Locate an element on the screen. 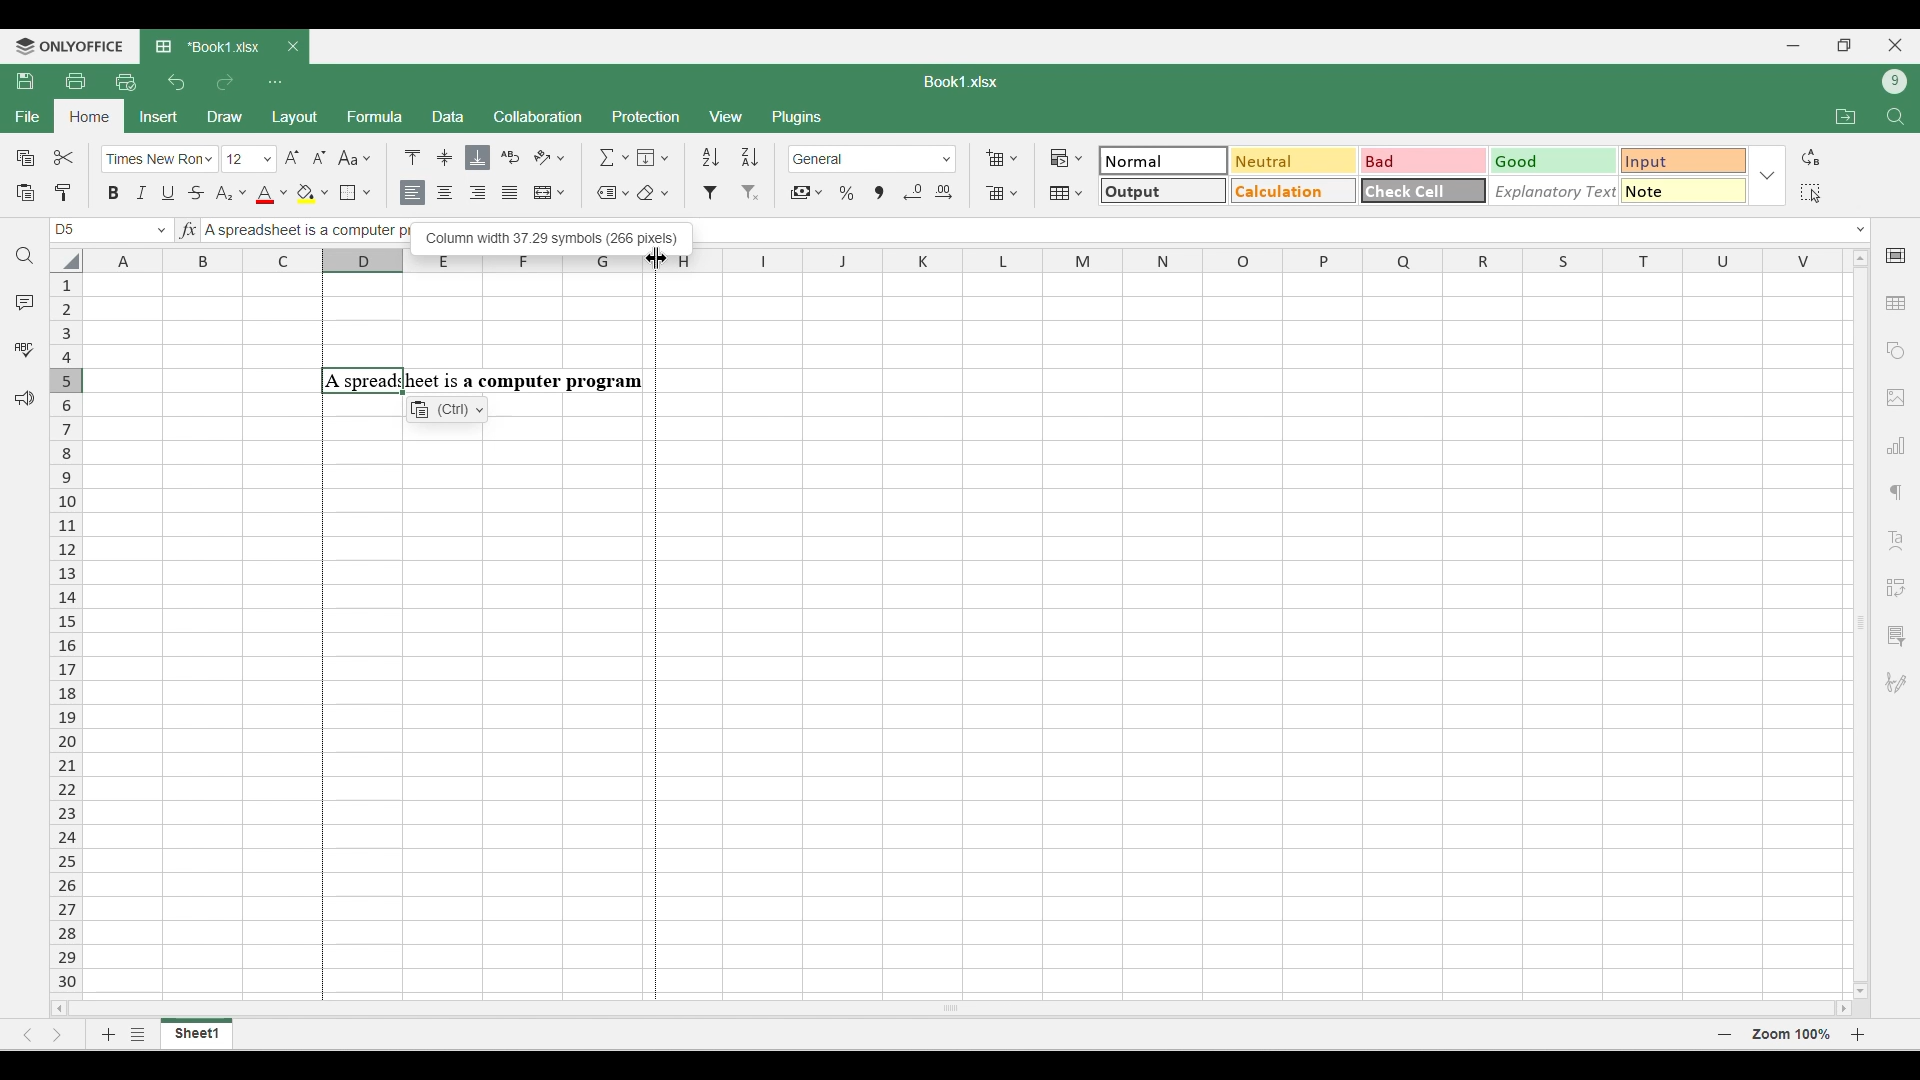  Position alignment options is located at coordinates (445, 157).